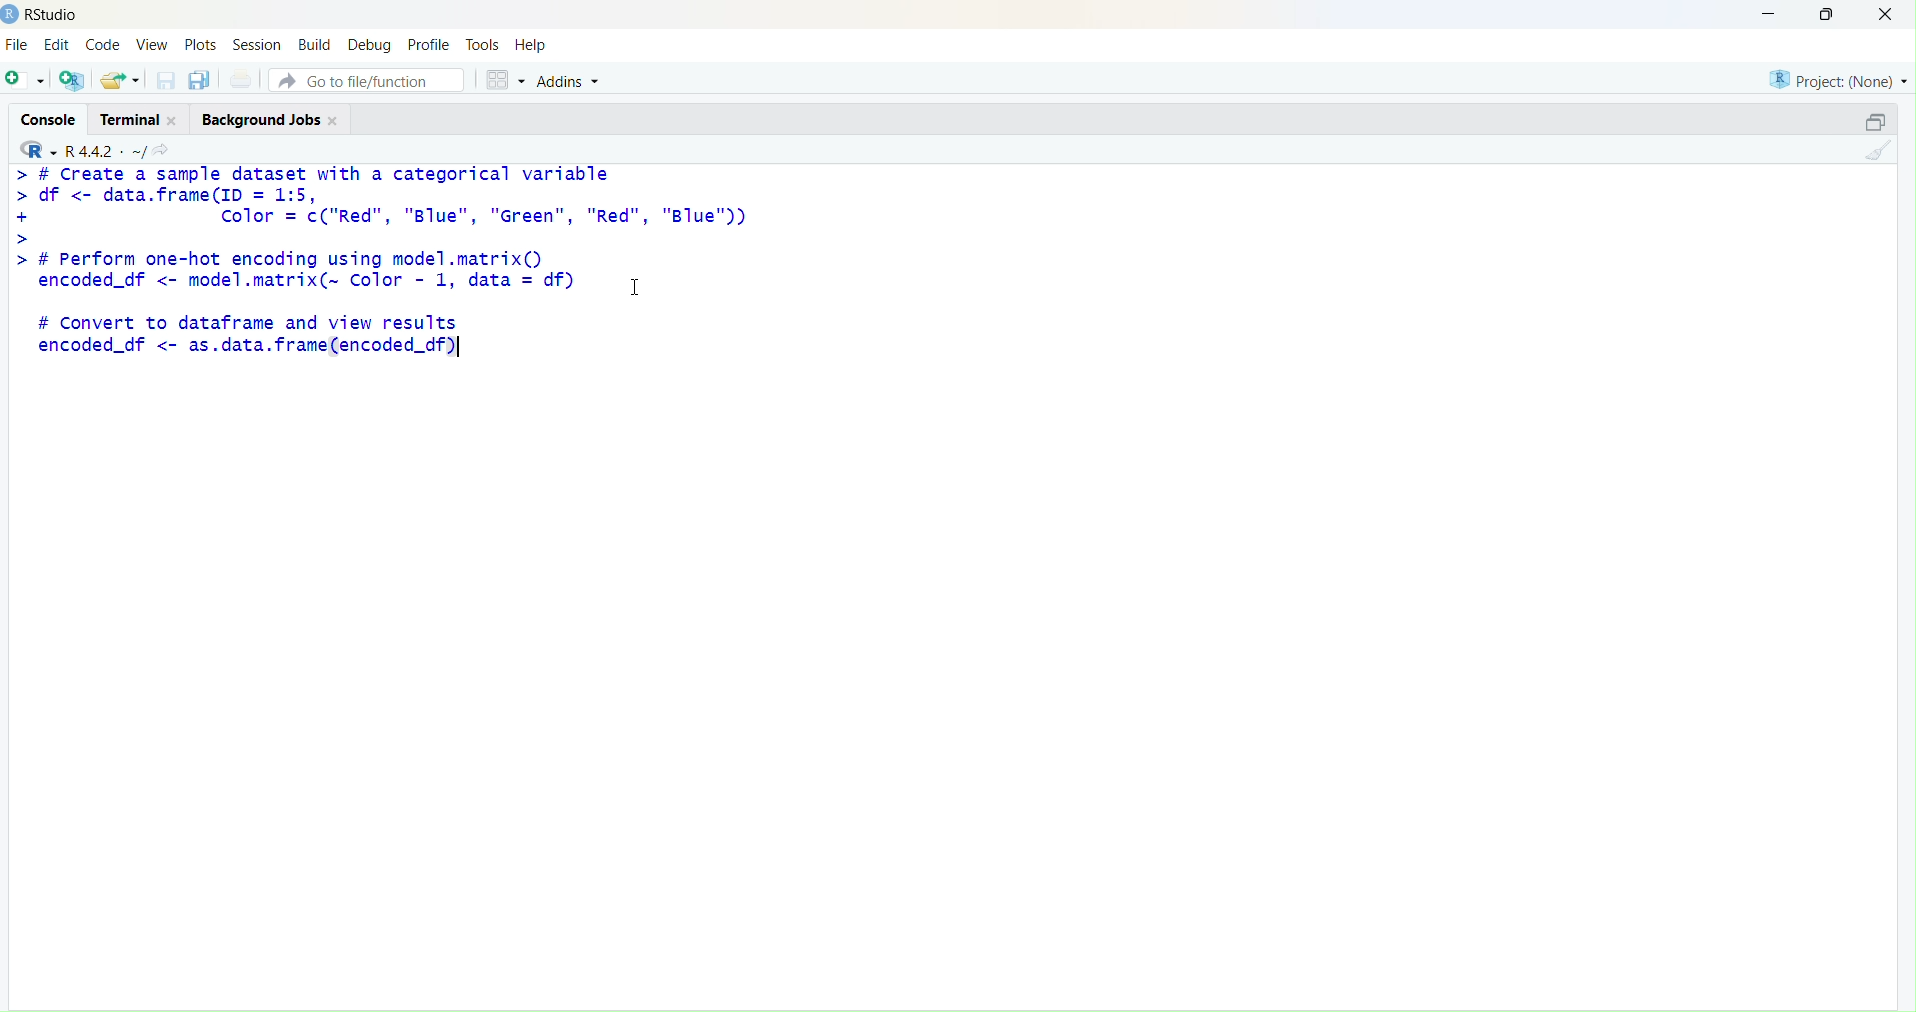  What do you see at coordinates (11, 16) in the screenshot?
I see `logo` at bounding box center [11, 16].